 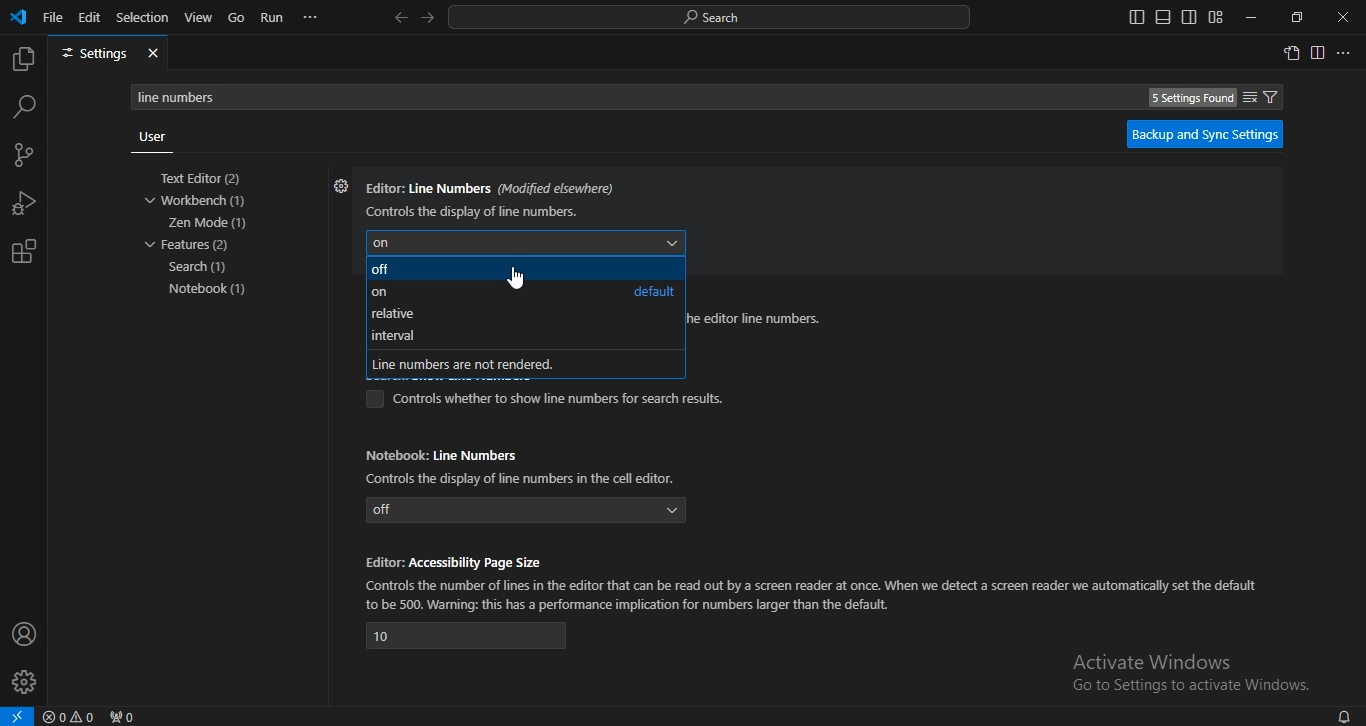 What do you see at coordinates (22, 157) in the screenshot?
I see `source control` at bounding box center [22, 157].